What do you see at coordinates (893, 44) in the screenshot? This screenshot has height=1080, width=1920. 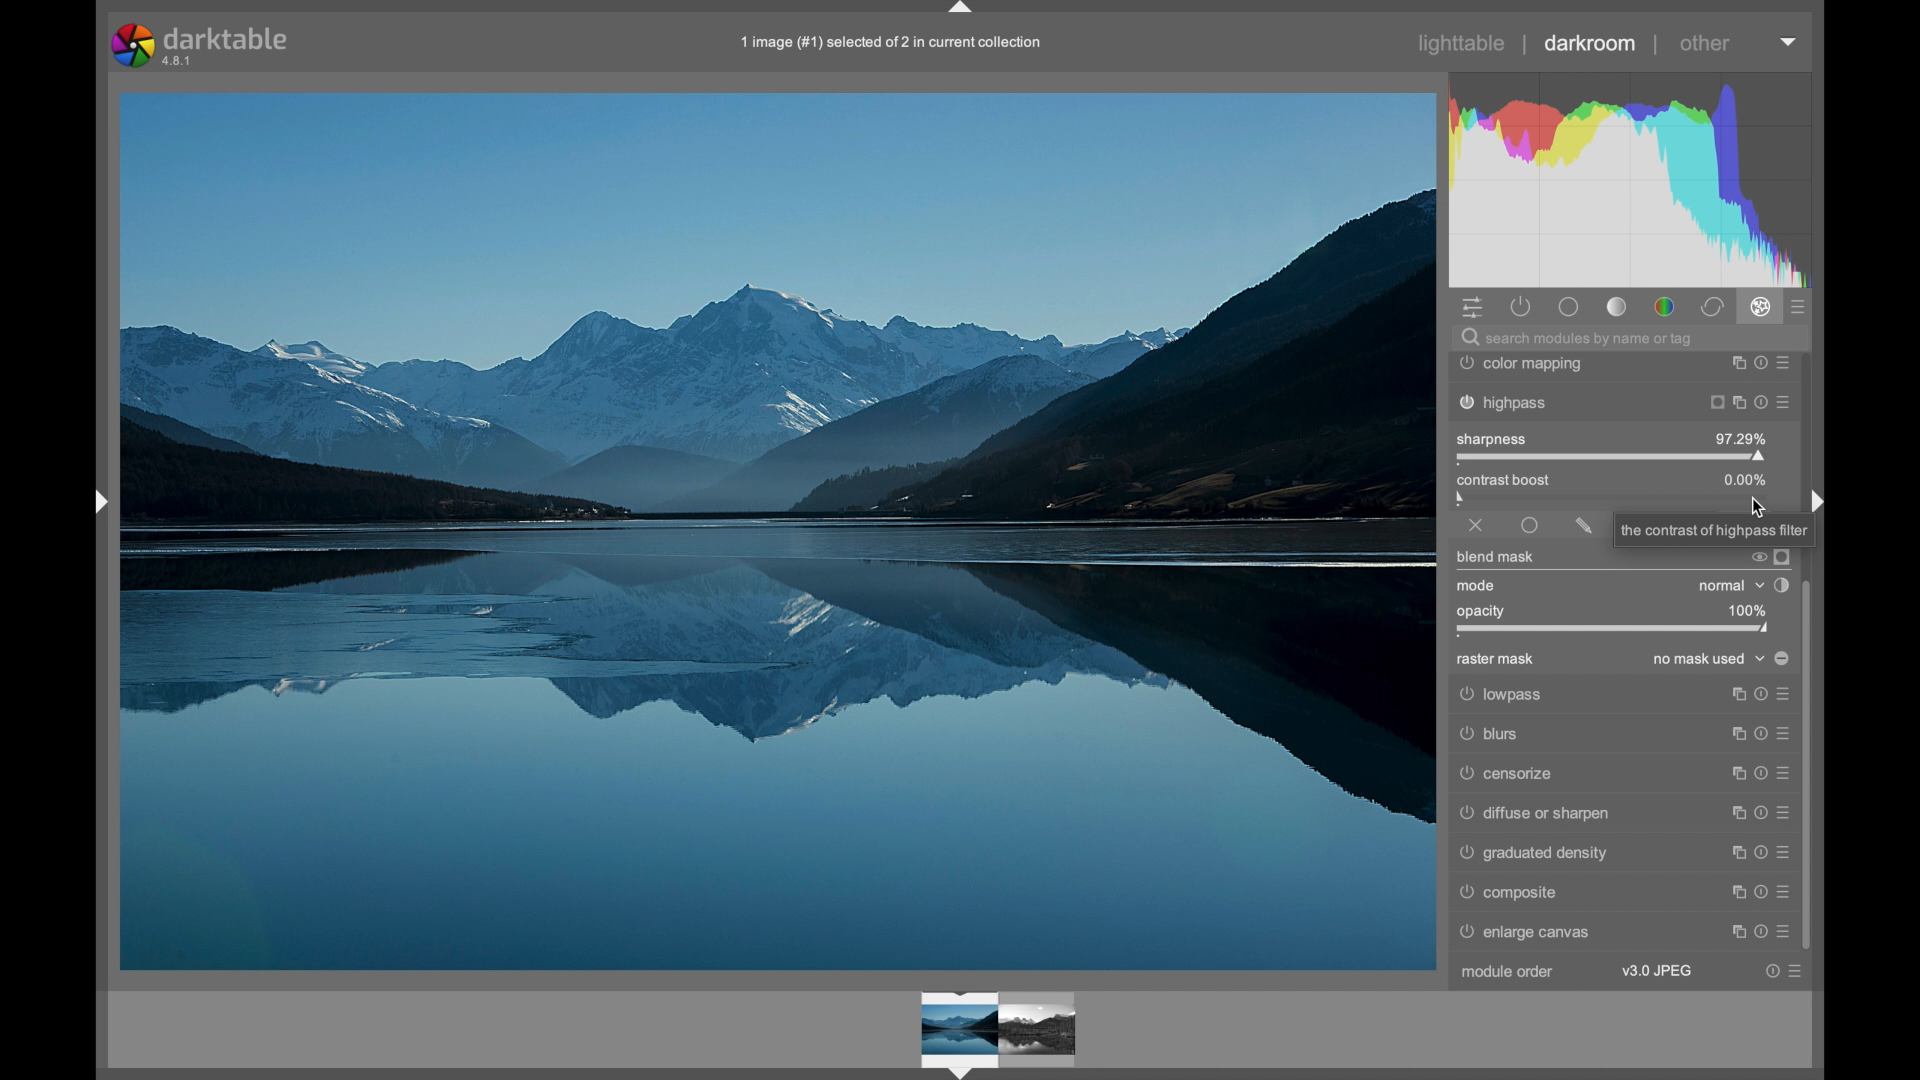 I see `filename` at bounding box center [893, 44].